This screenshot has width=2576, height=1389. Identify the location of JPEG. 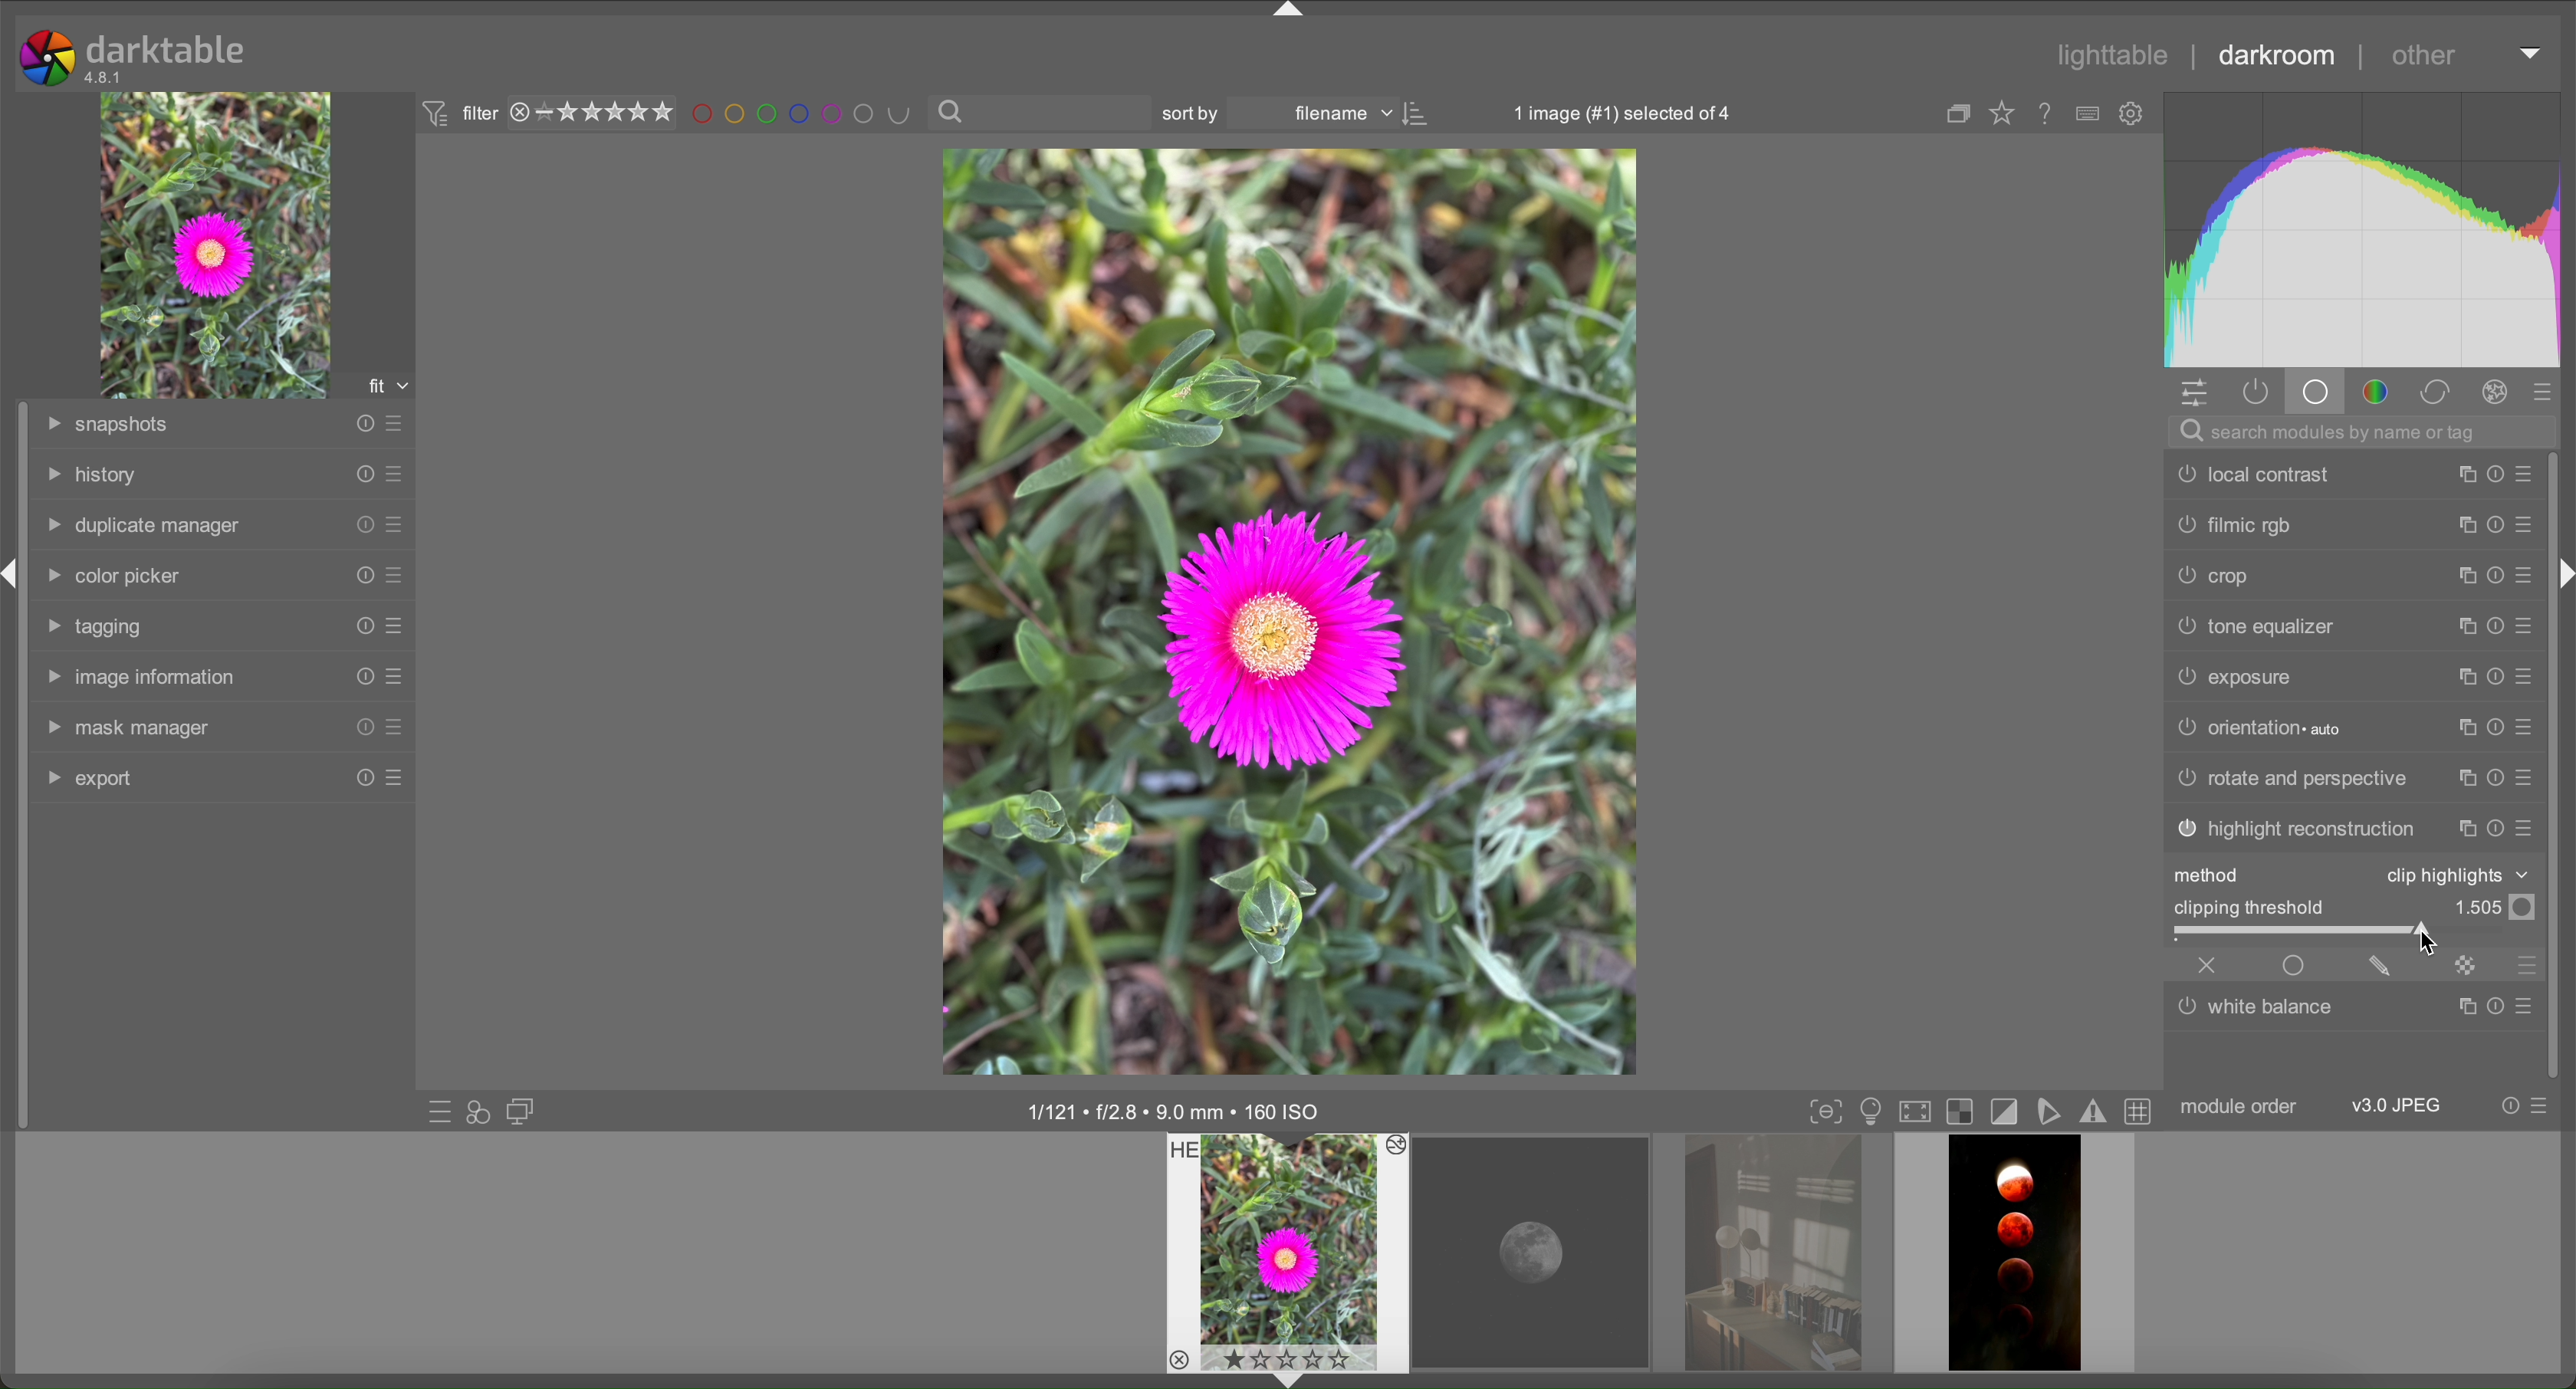
(2399, 1105).